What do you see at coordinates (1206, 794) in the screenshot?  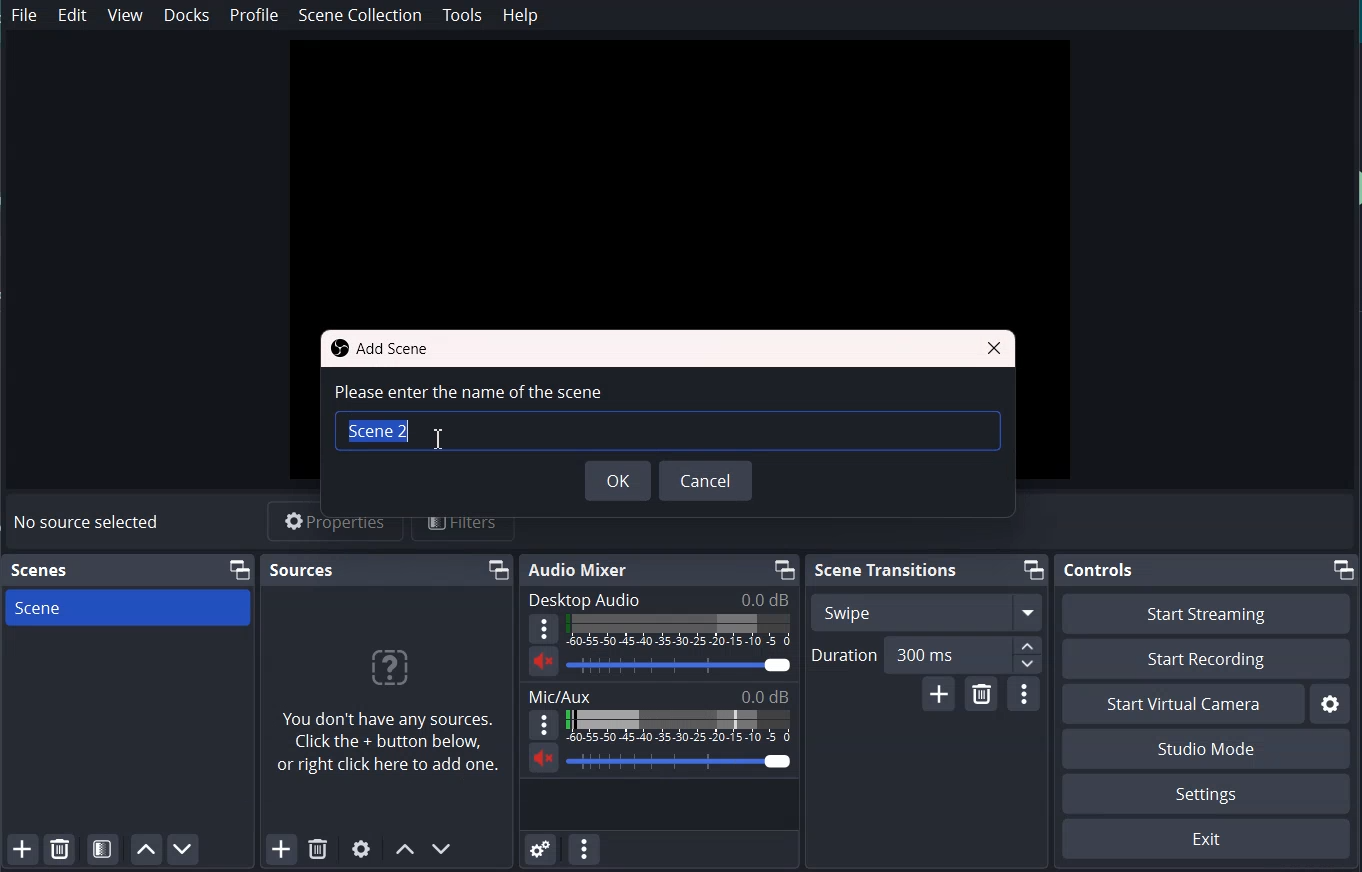 I see `Settings` at bounding box center [1206, 794].